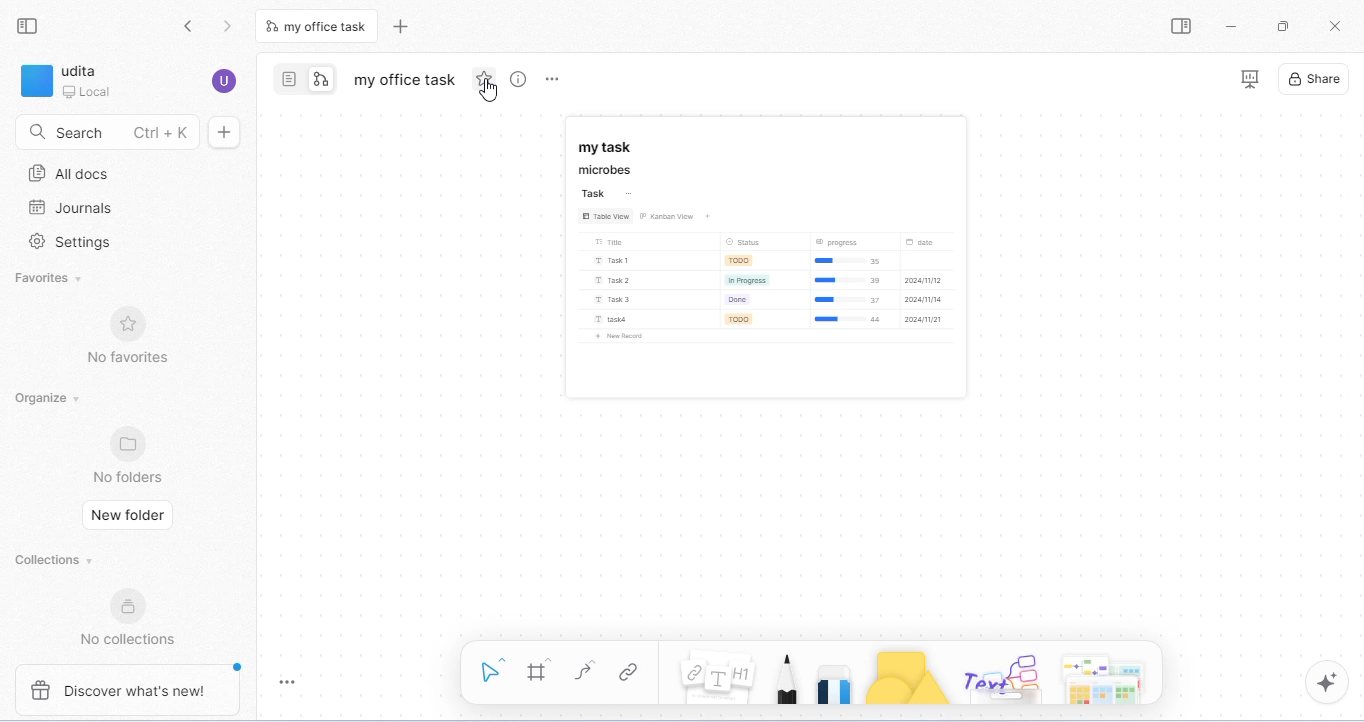  What do you see at coordinates (1353, 296) in the screenshot?
I see `vertical scroll bar` at bounding box center [1353, 296].